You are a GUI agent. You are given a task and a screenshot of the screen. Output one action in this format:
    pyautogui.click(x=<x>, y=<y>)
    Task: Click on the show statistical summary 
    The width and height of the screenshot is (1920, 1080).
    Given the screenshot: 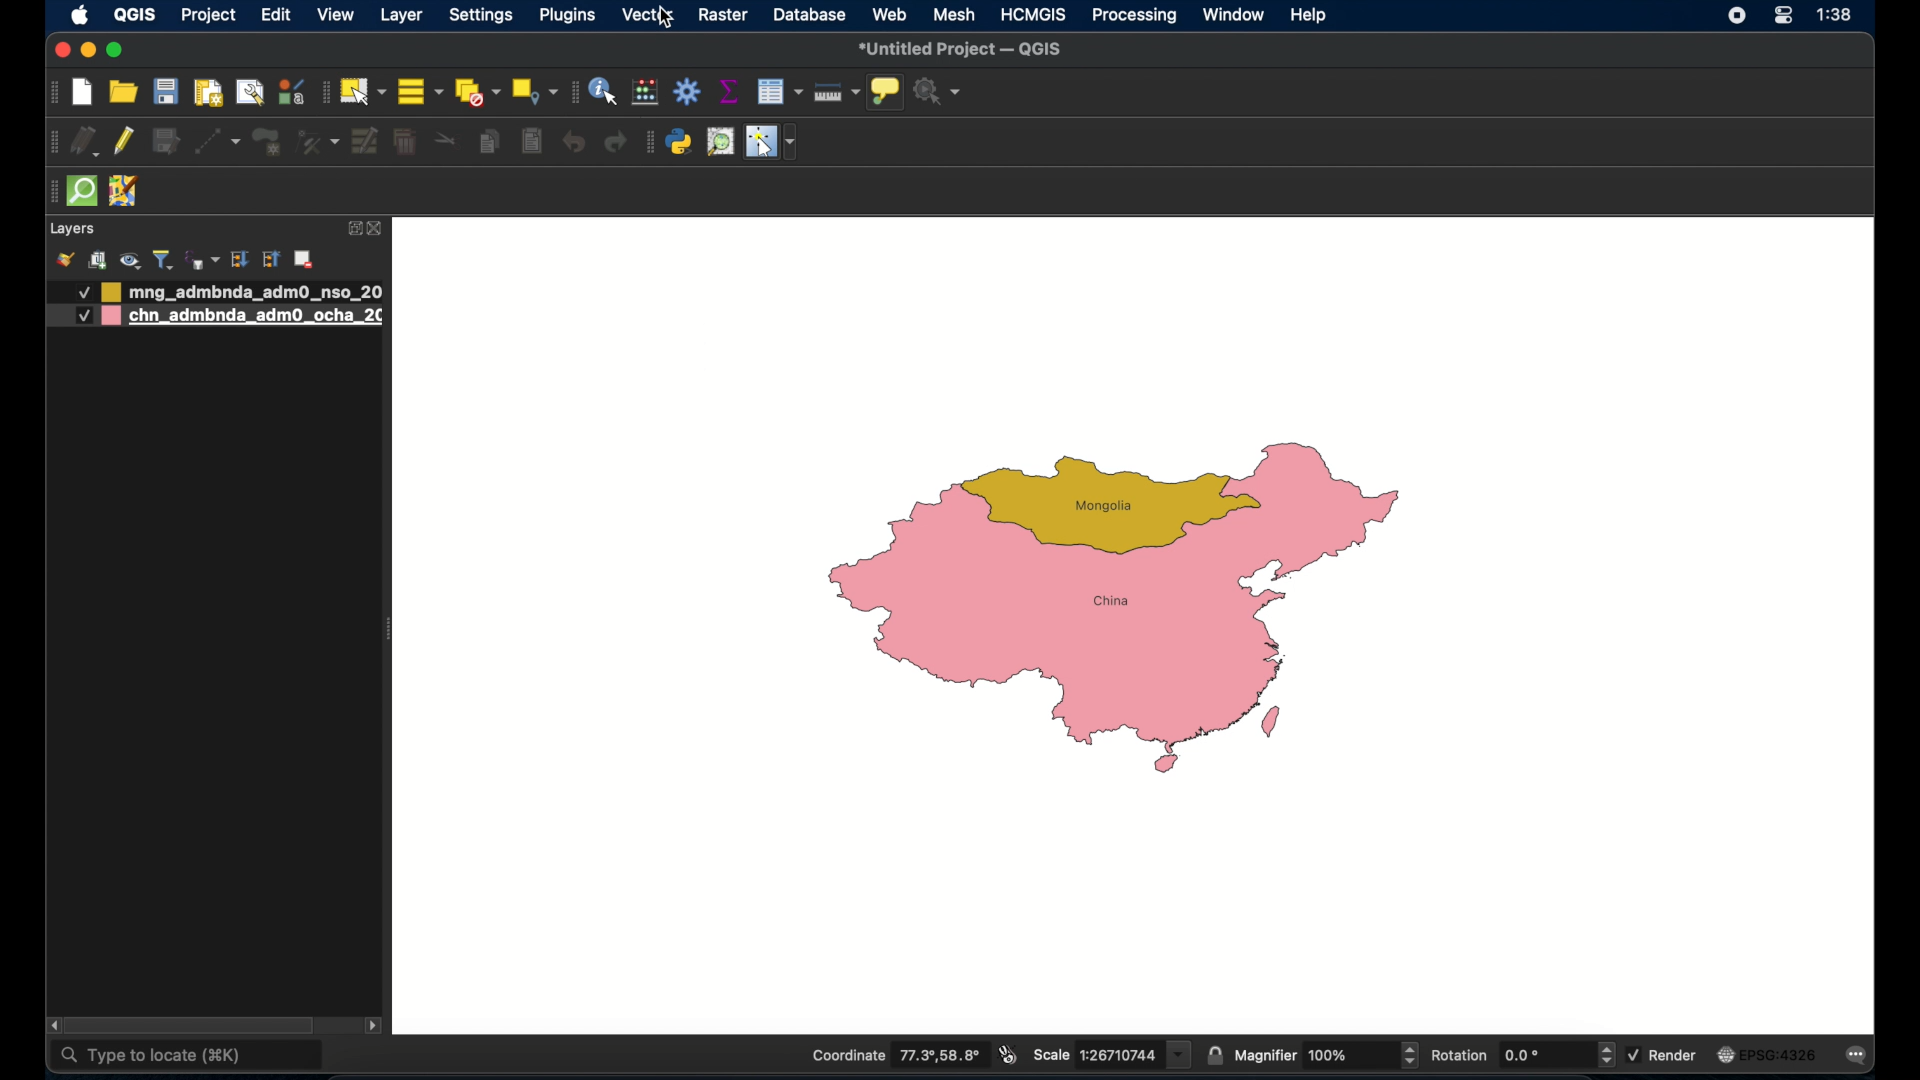 What is the action you would take?
    pyautogui.click(x=731, y=91)
    